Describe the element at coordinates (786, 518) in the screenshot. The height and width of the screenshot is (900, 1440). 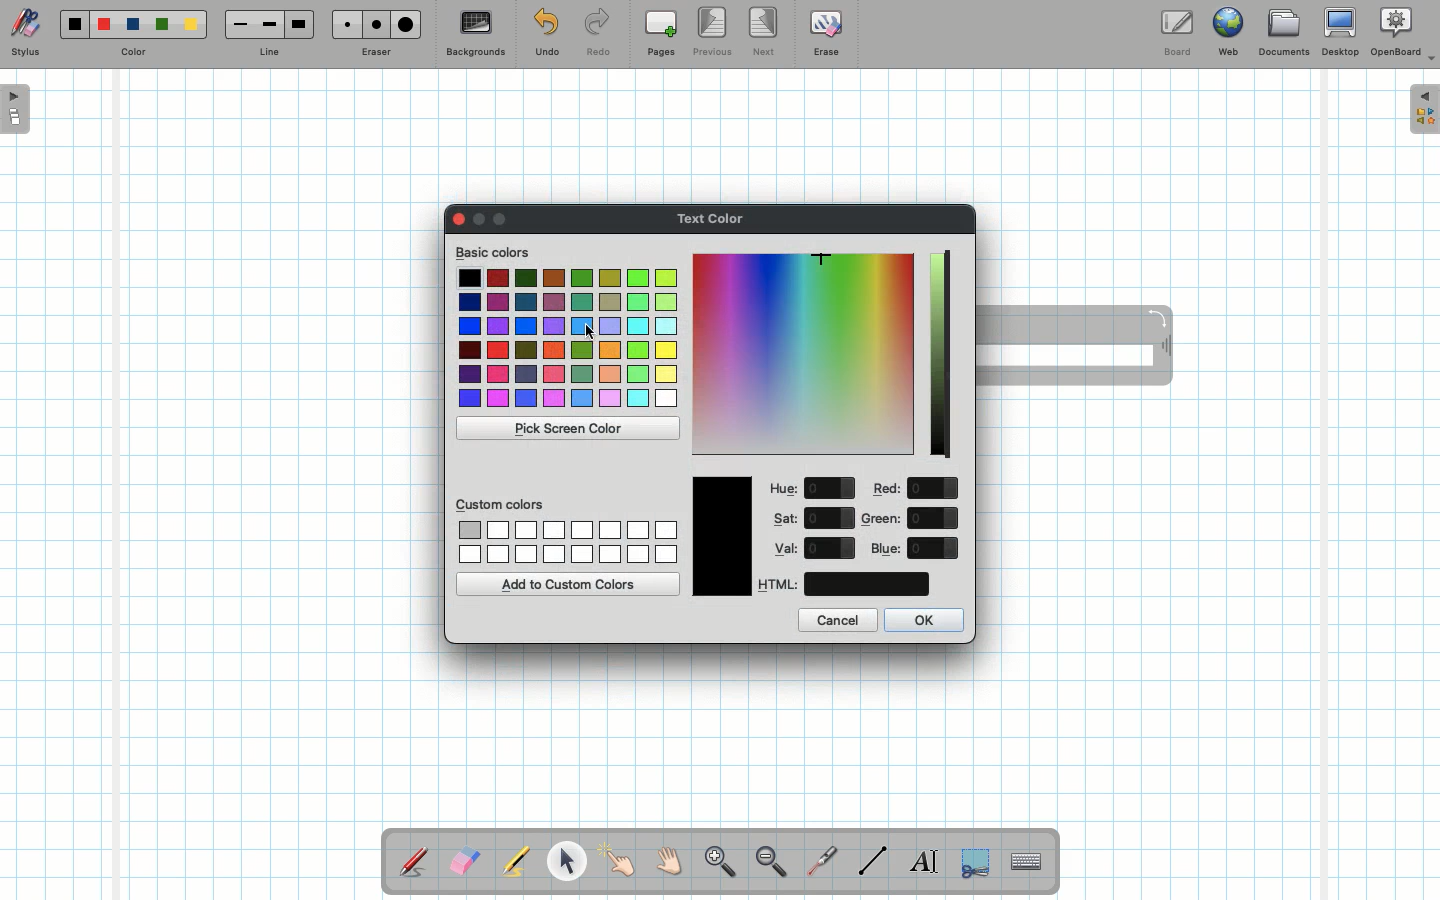
I see `Sat` at that location.